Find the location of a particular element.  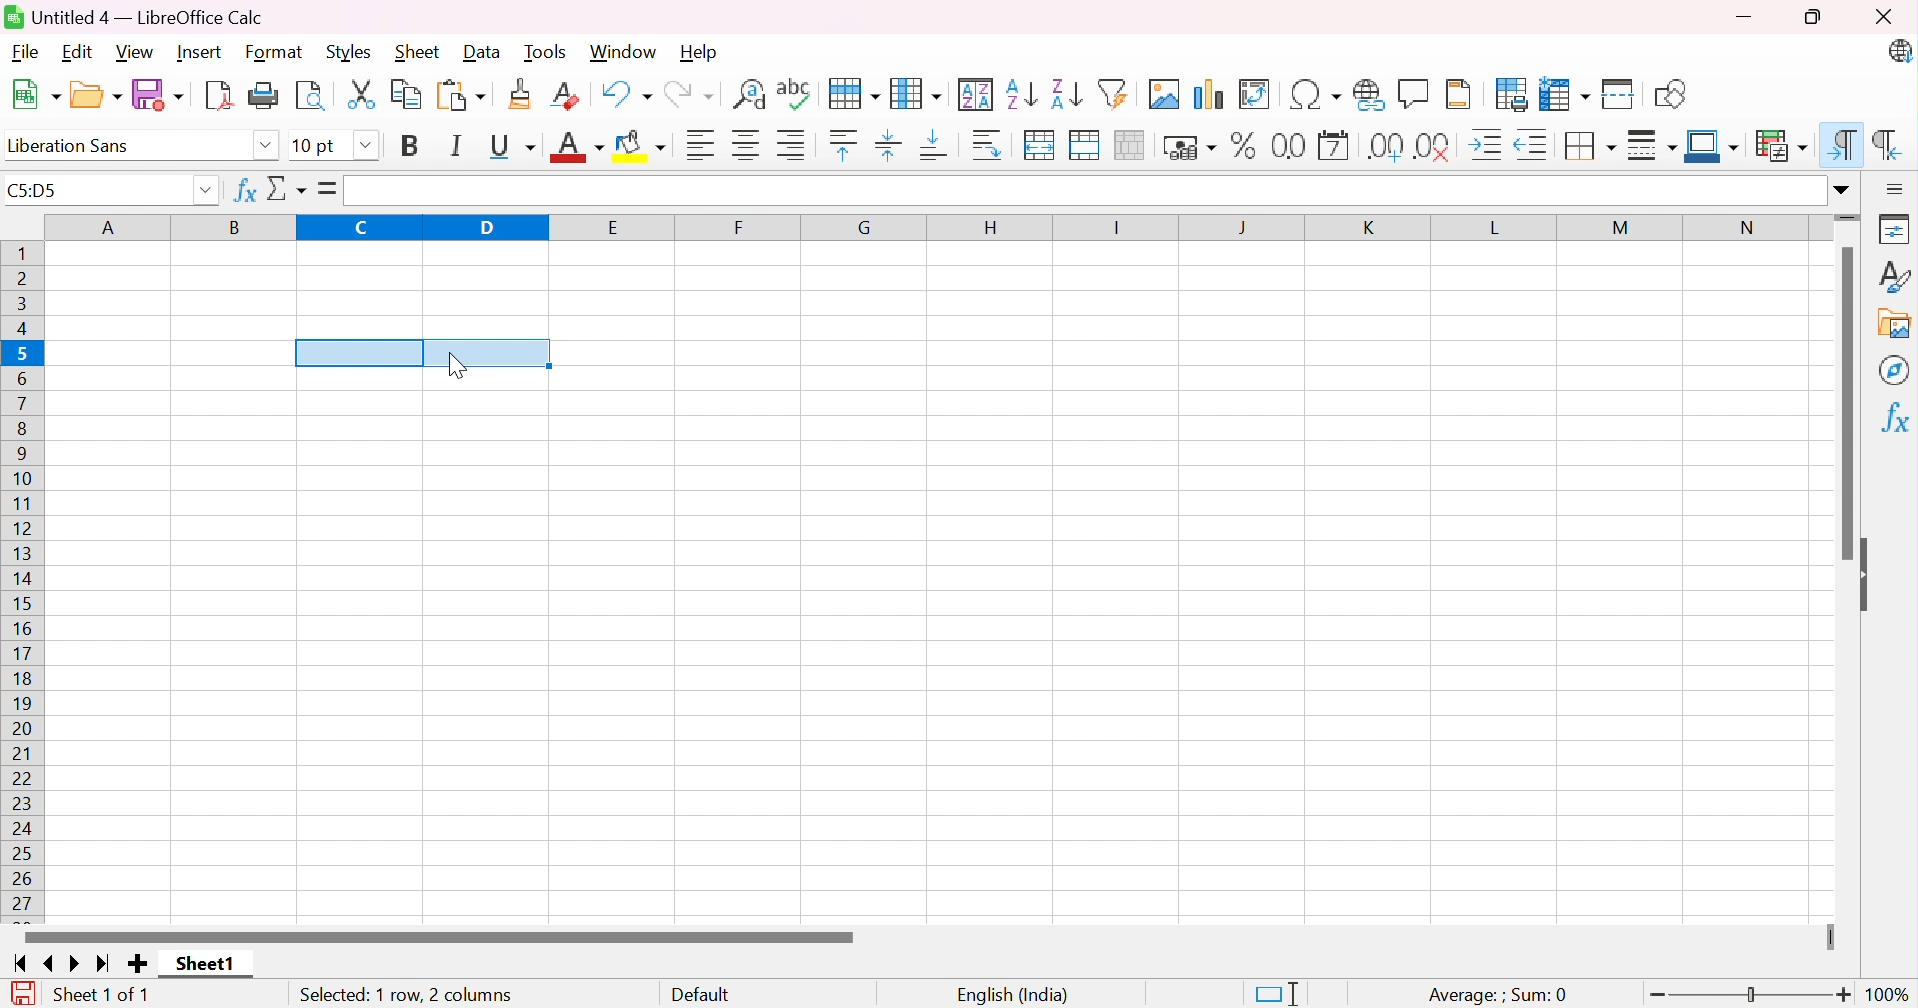

English (India) is located at coordinates (1014, 991).